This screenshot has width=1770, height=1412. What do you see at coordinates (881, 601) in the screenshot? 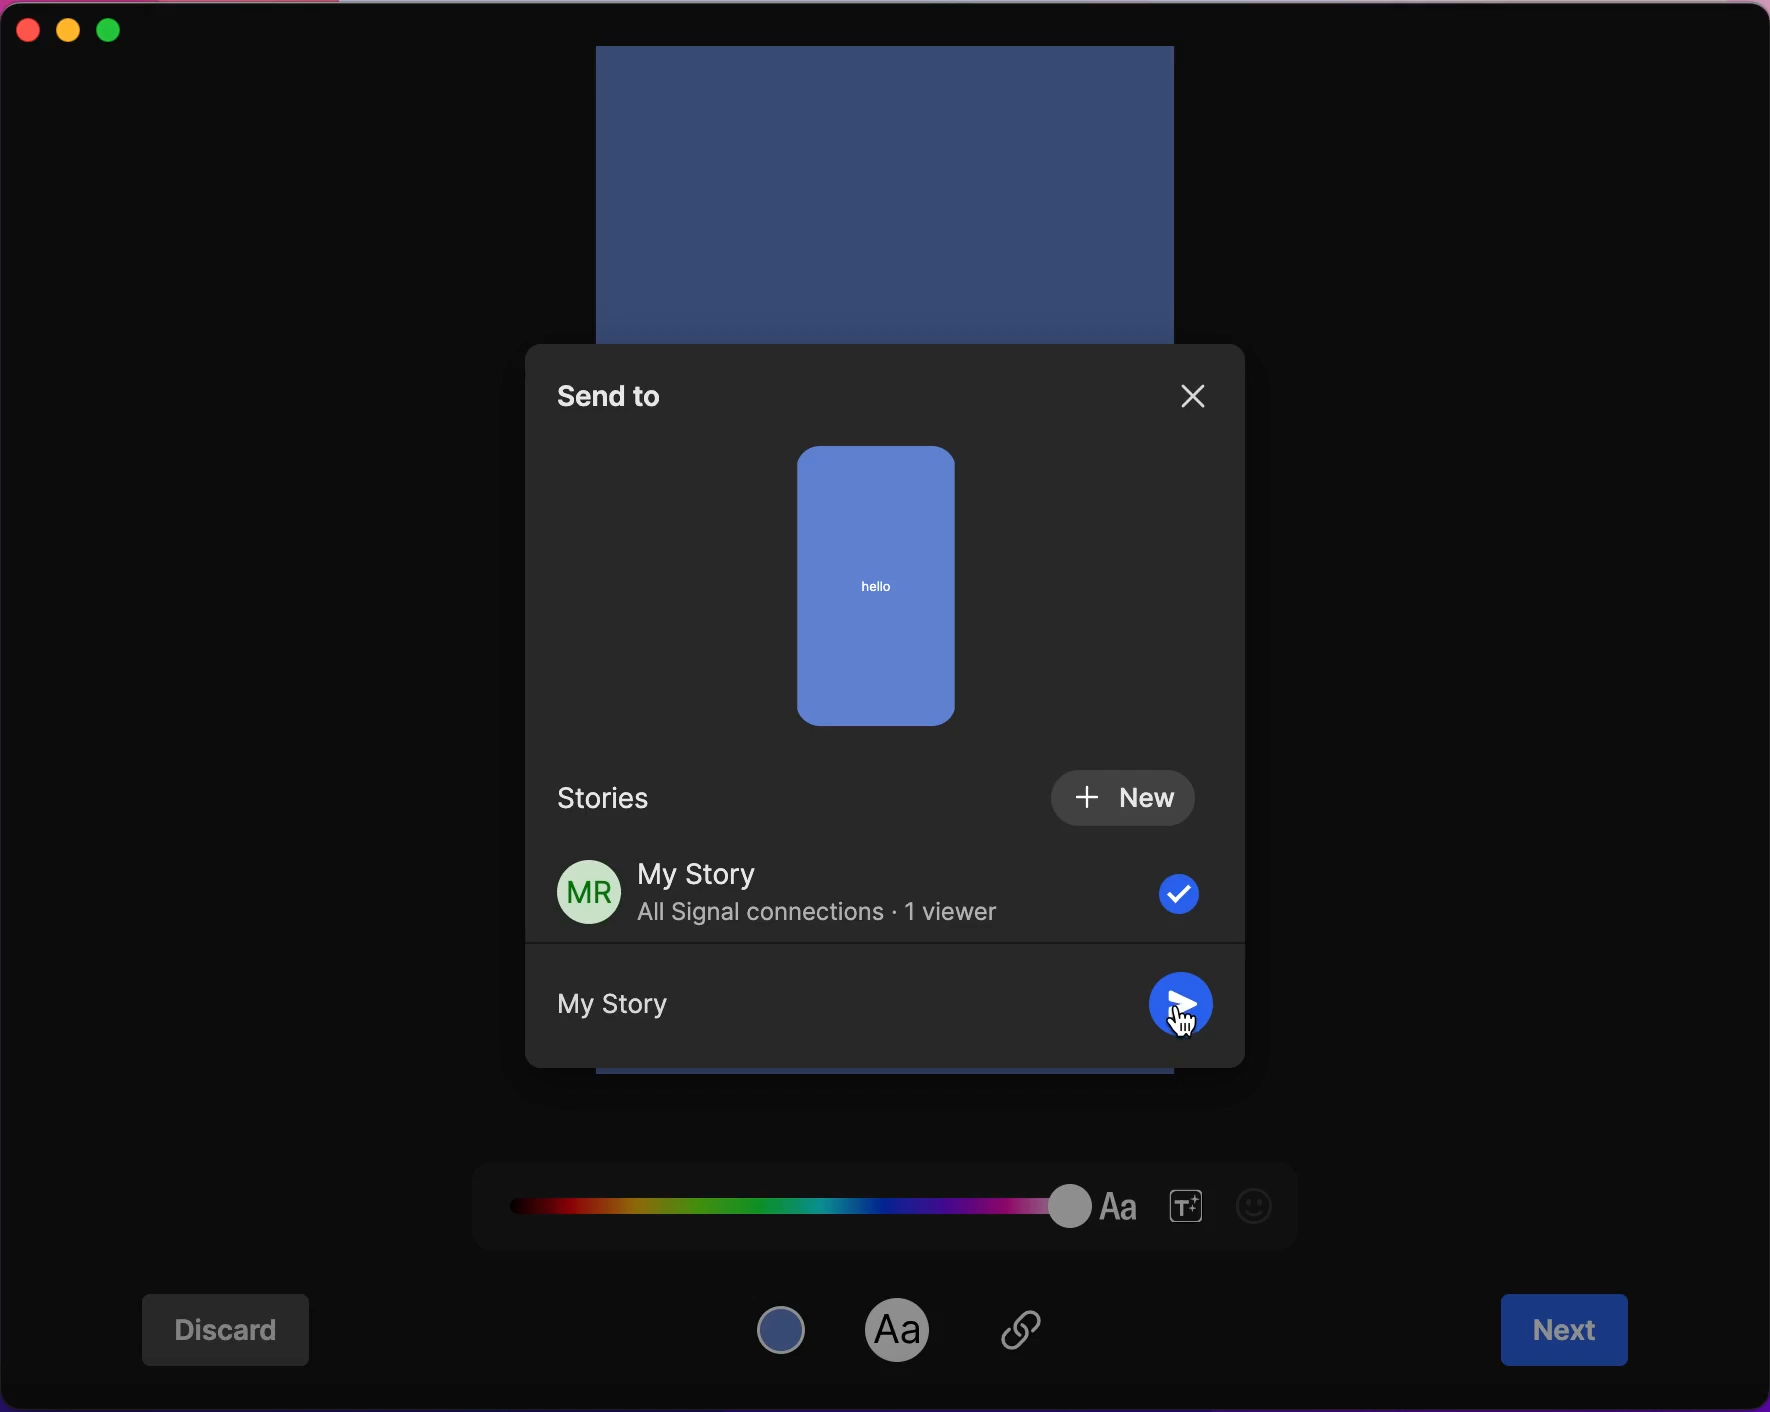
I see `story` at bounding box center [881, 601].